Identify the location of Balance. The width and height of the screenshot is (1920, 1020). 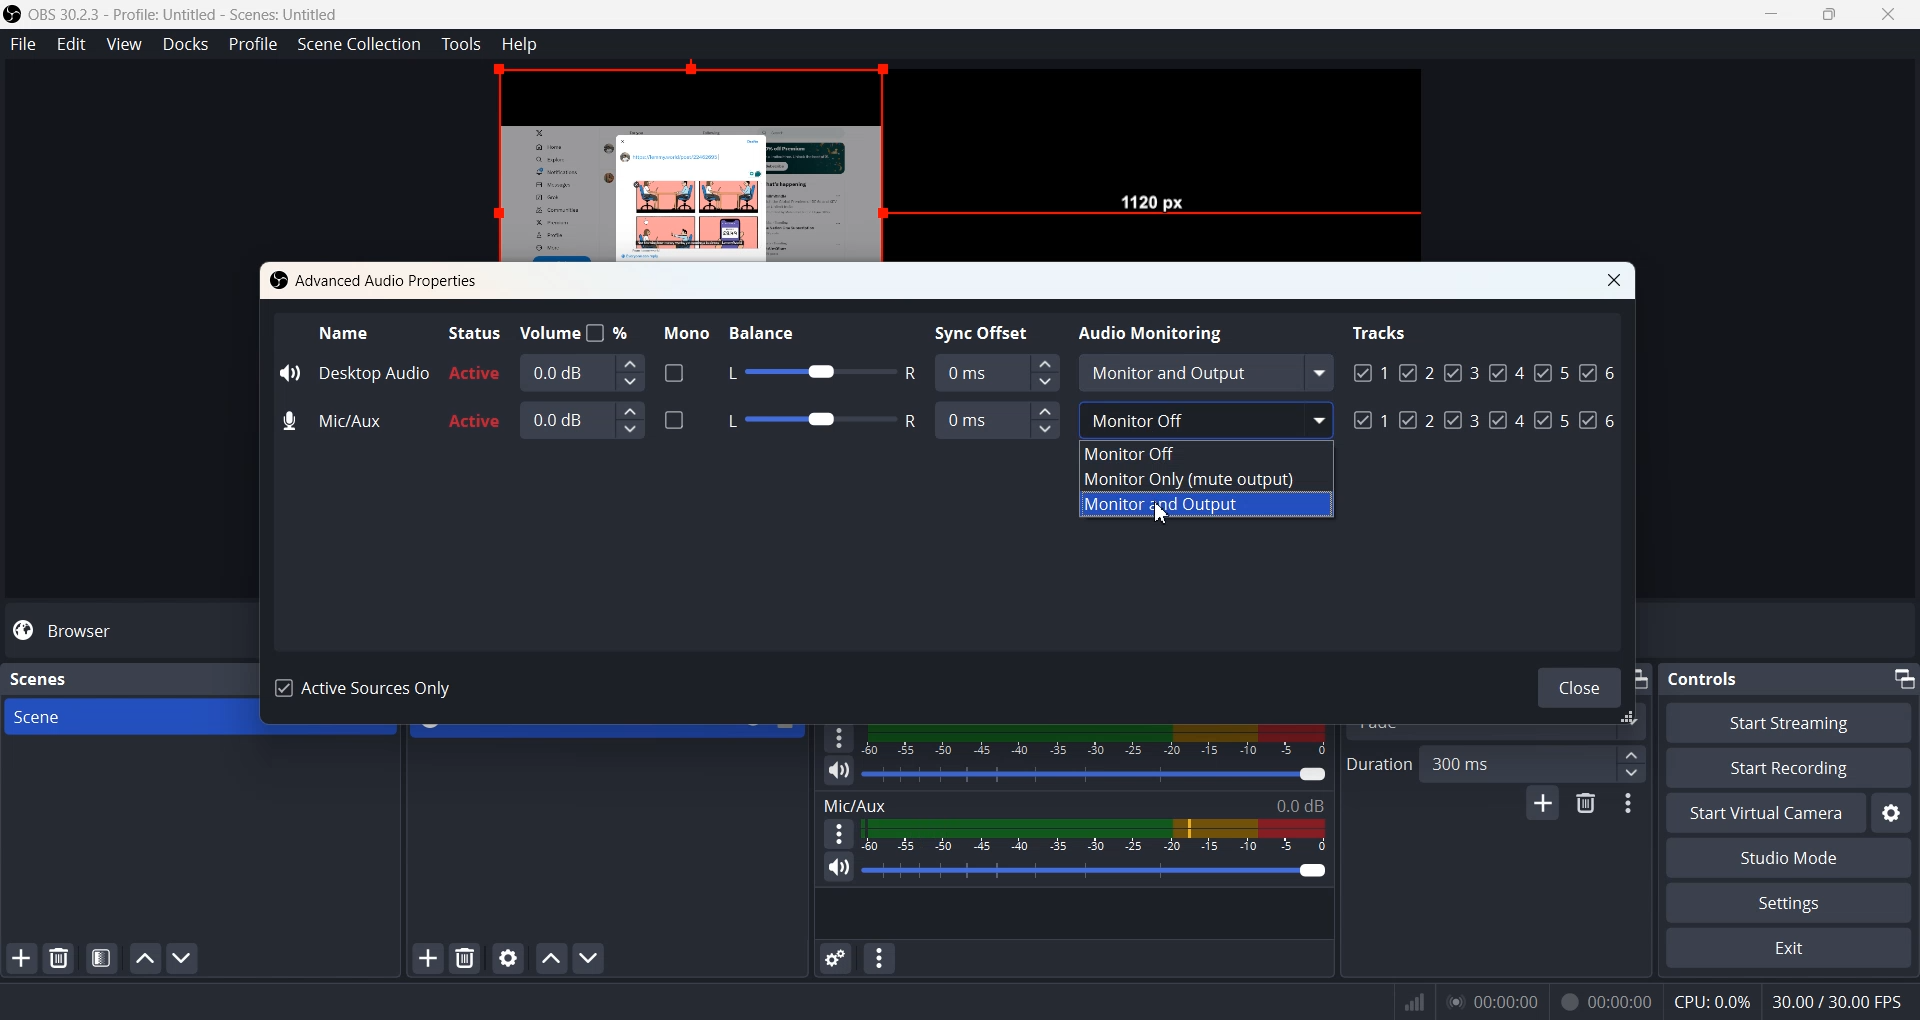
(780, 329).